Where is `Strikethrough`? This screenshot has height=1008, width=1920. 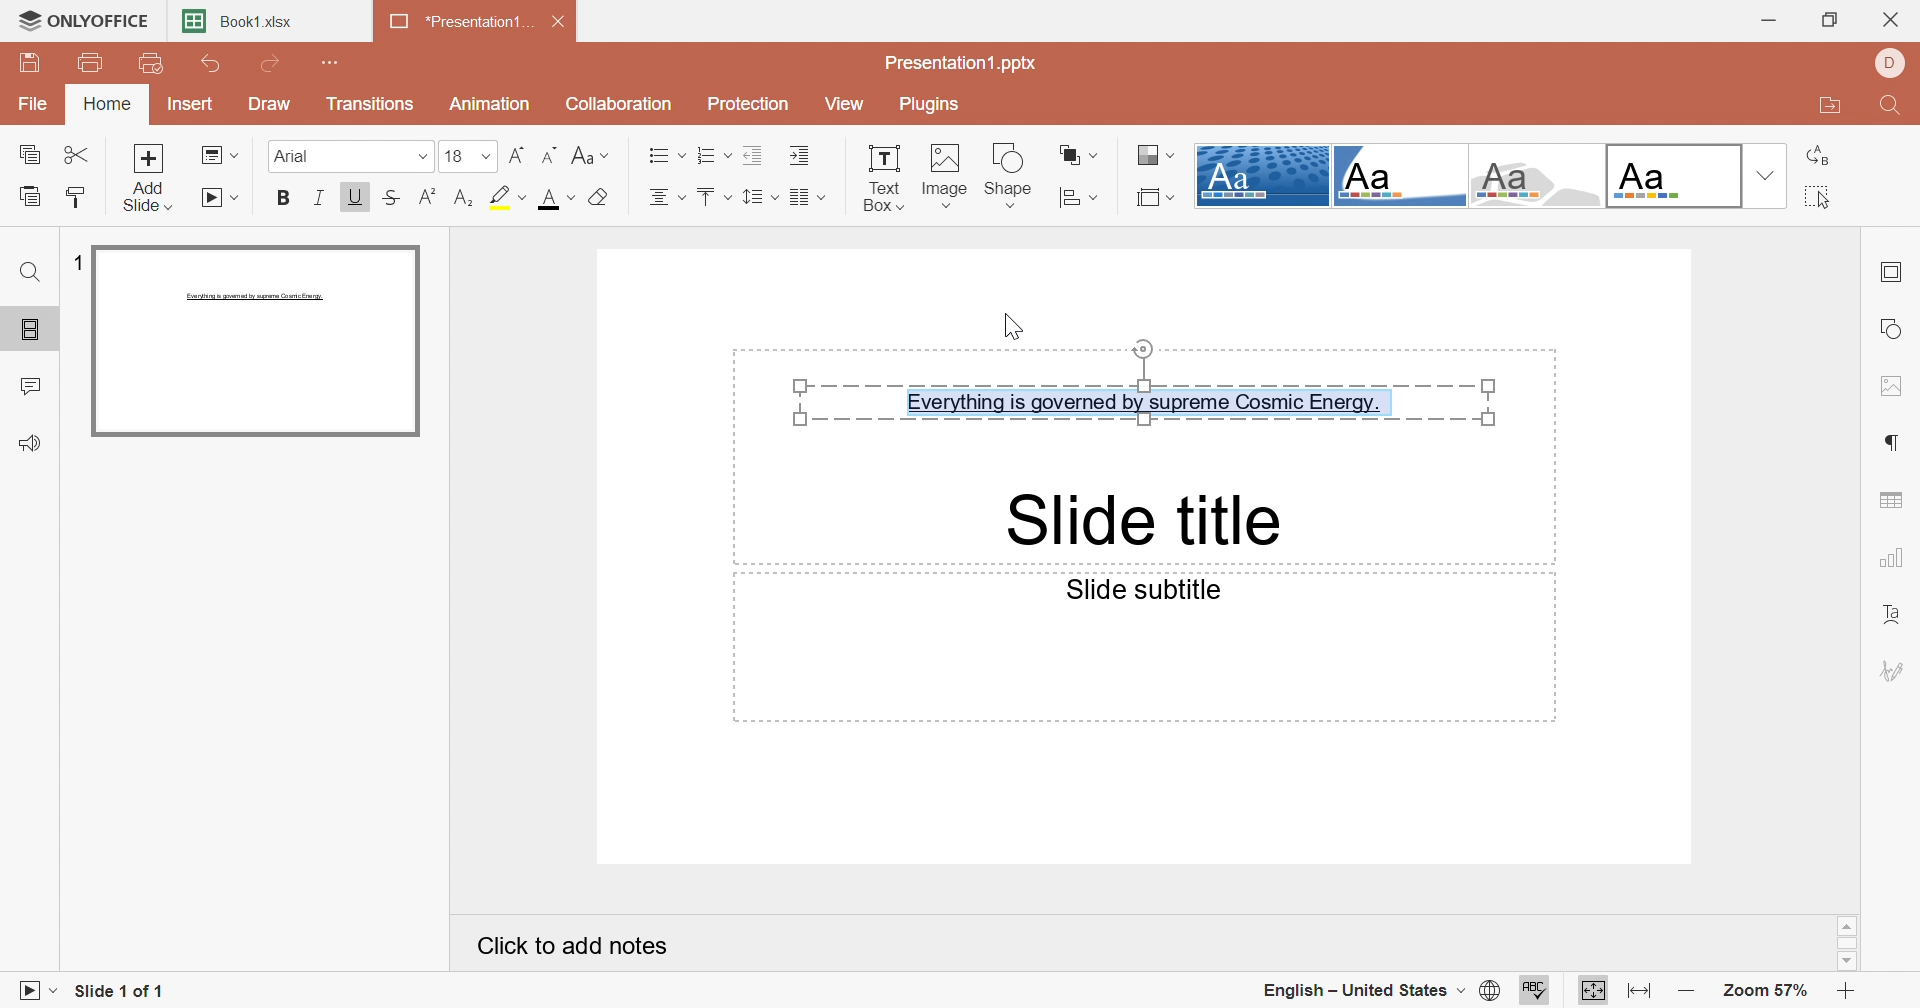 Strikethrough is located at coordinates (391, 196).